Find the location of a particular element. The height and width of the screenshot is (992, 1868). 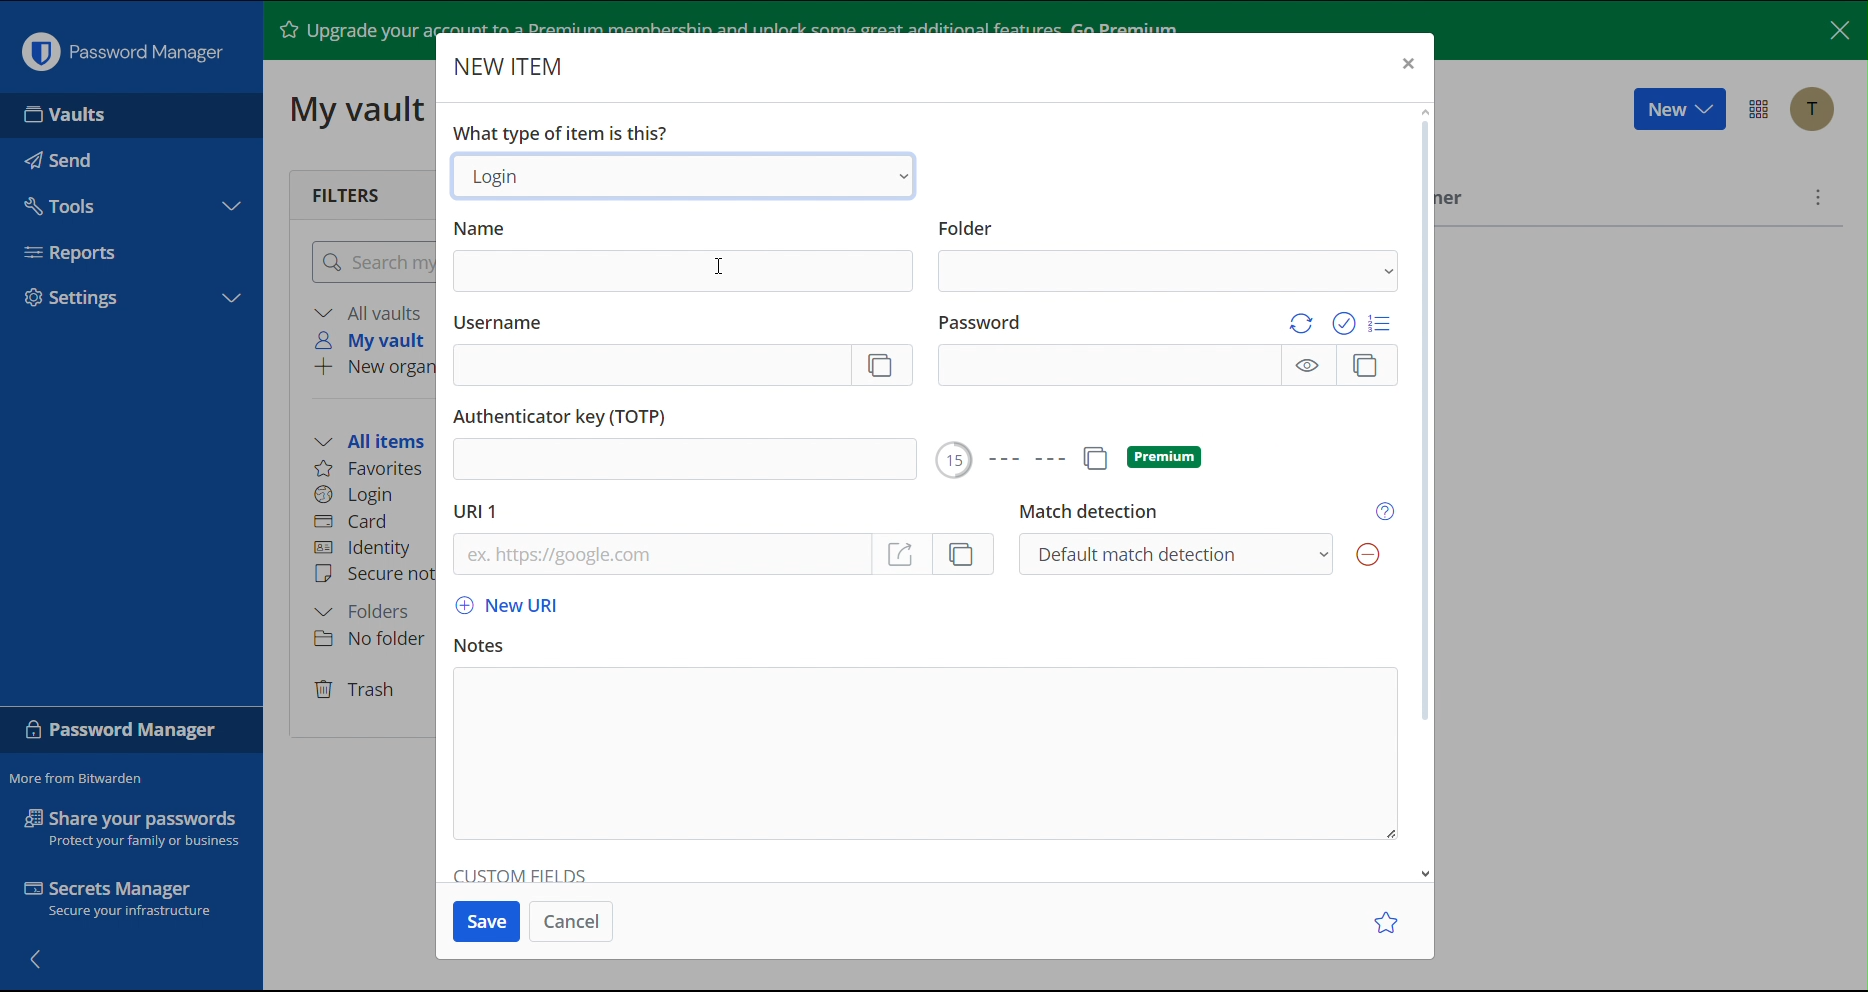

All items is located at coordinates (369, 443).